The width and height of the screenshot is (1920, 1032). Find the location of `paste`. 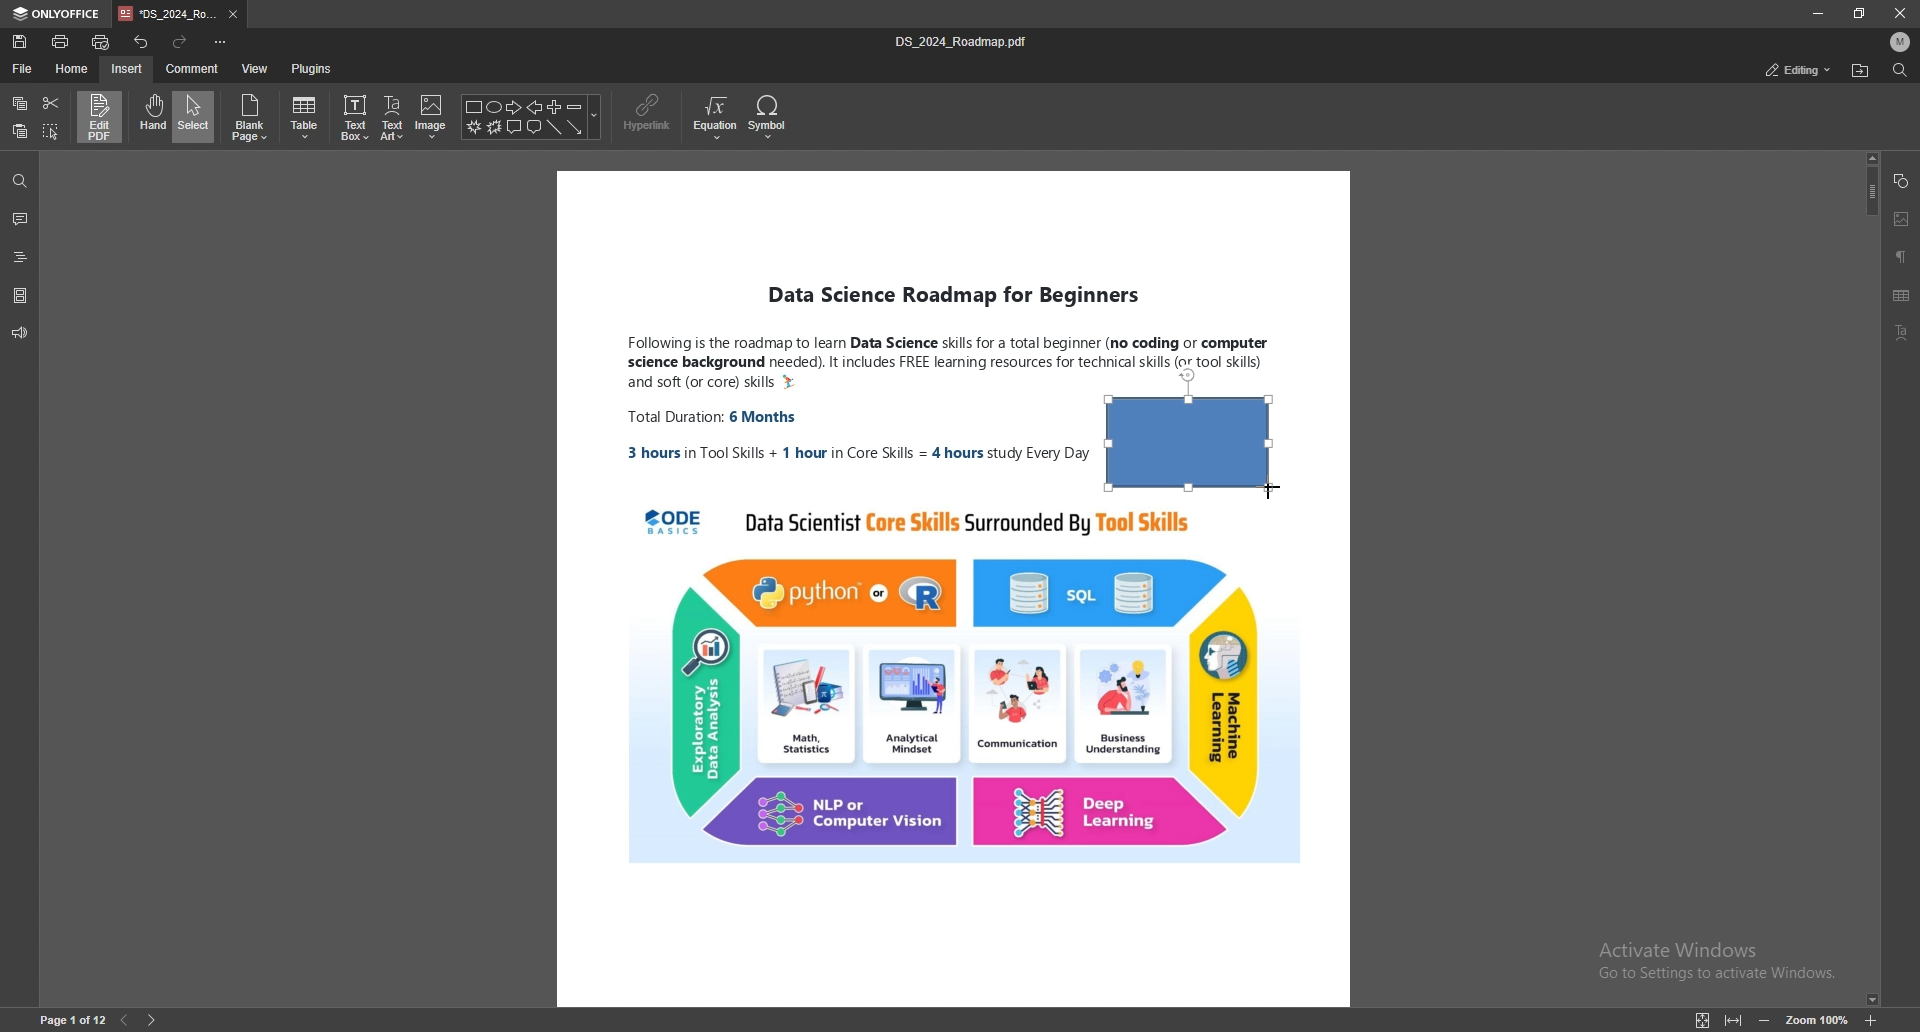

paste is located at coordinates (20, 132).